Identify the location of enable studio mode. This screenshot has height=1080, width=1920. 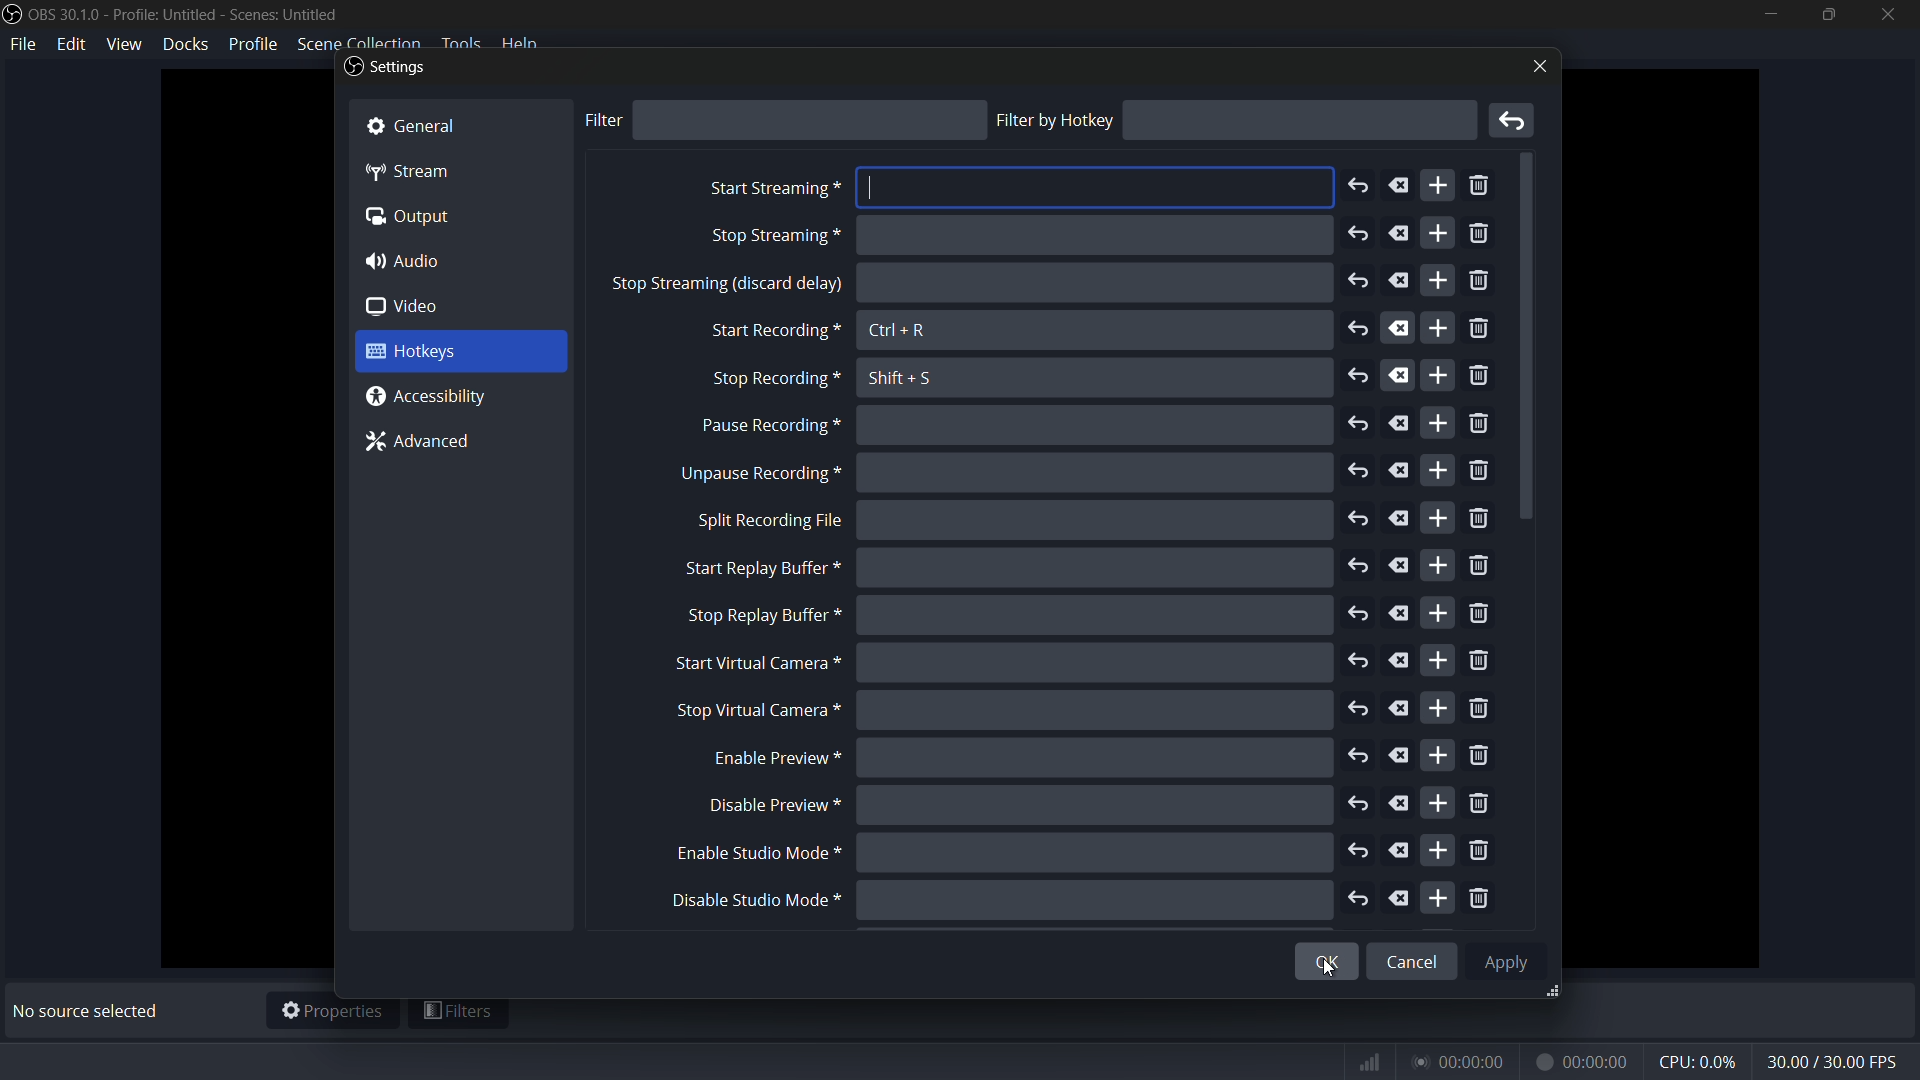
(753, 855).